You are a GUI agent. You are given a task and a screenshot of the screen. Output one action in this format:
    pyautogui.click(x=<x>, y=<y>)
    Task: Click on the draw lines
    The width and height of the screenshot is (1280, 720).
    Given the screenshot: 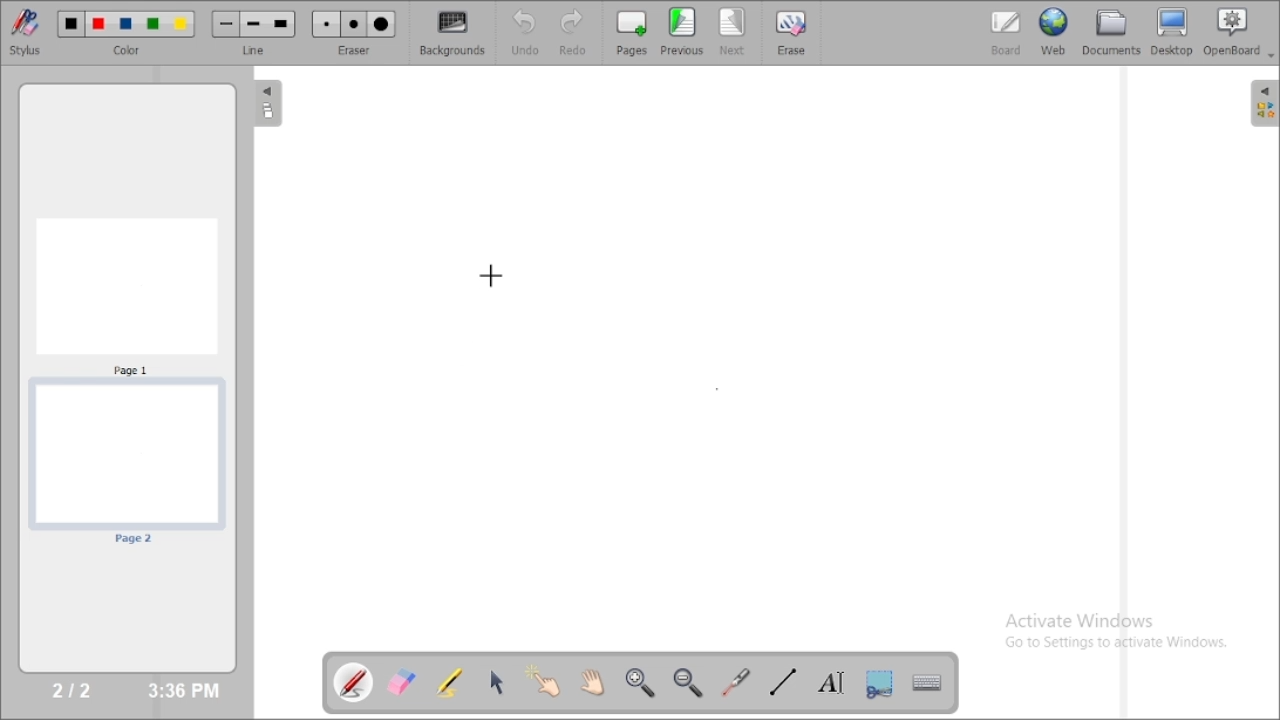 What is the action you would take?
    pyautogui.click(x=782, y=681)
    